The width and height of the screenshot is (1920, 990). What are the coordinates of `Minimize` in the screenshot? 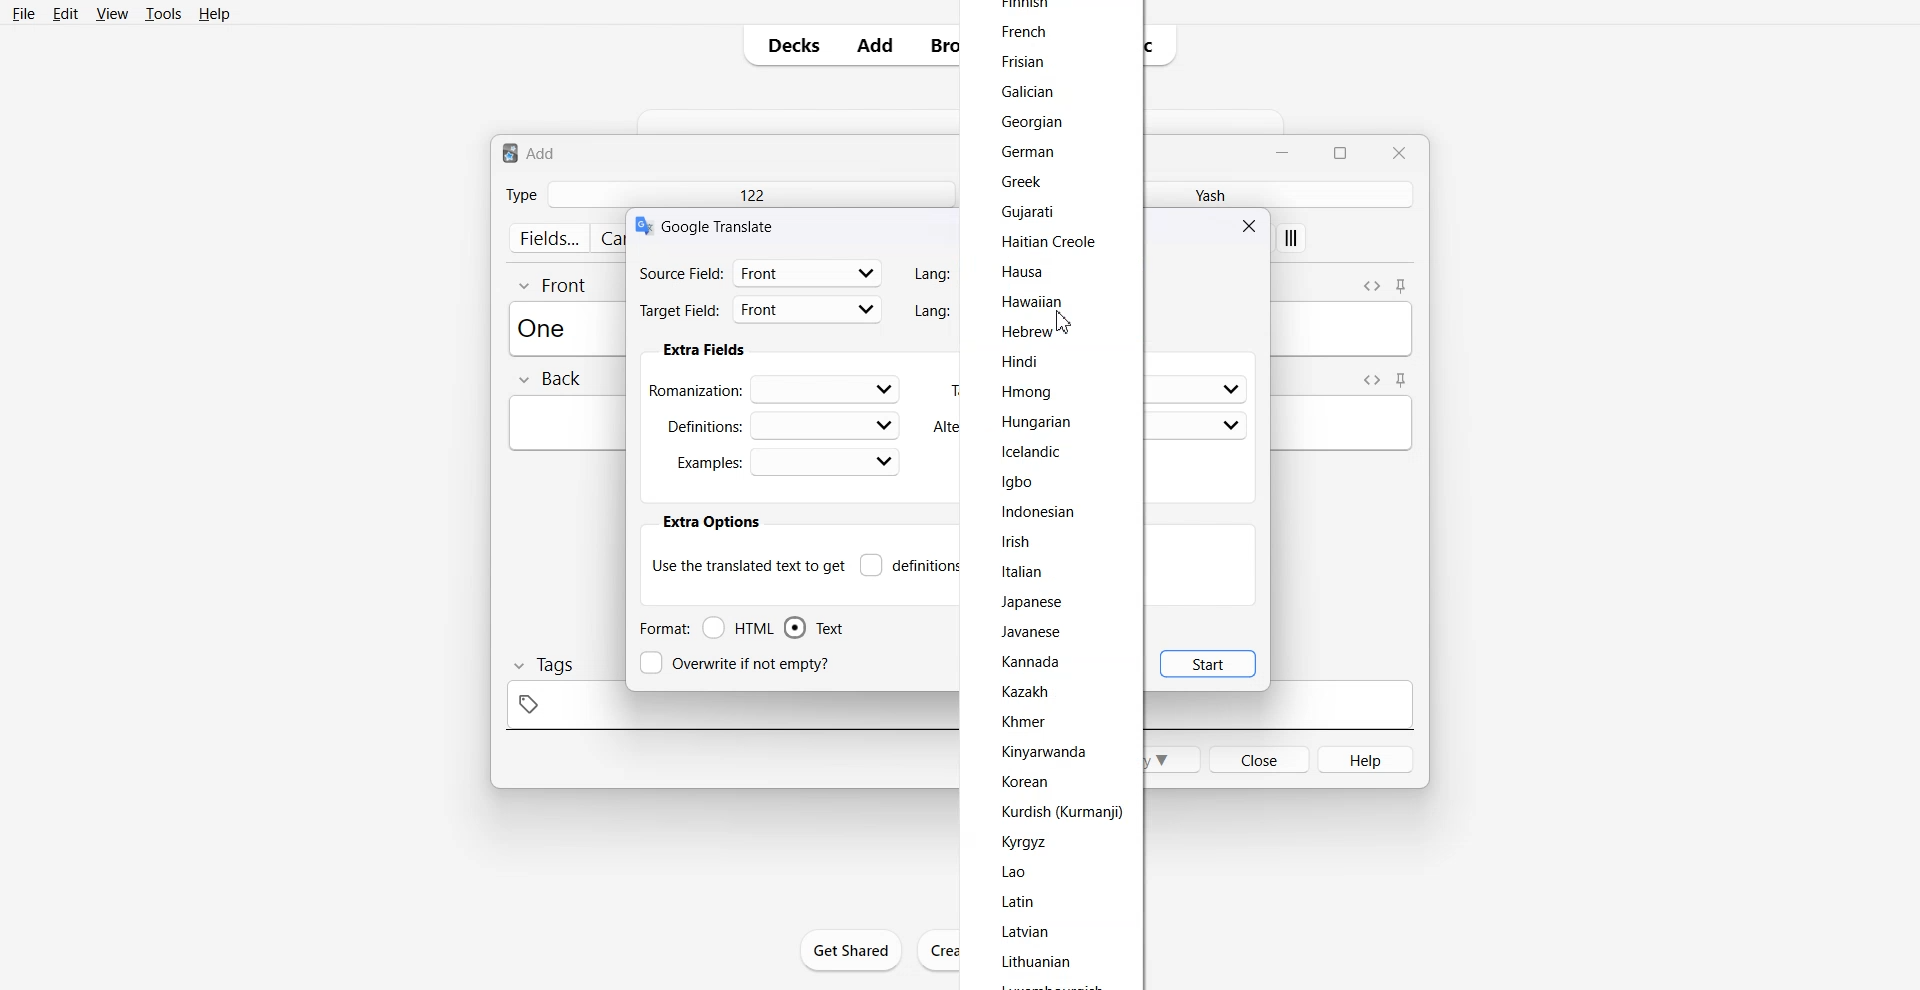 It's located at (1285, 151).